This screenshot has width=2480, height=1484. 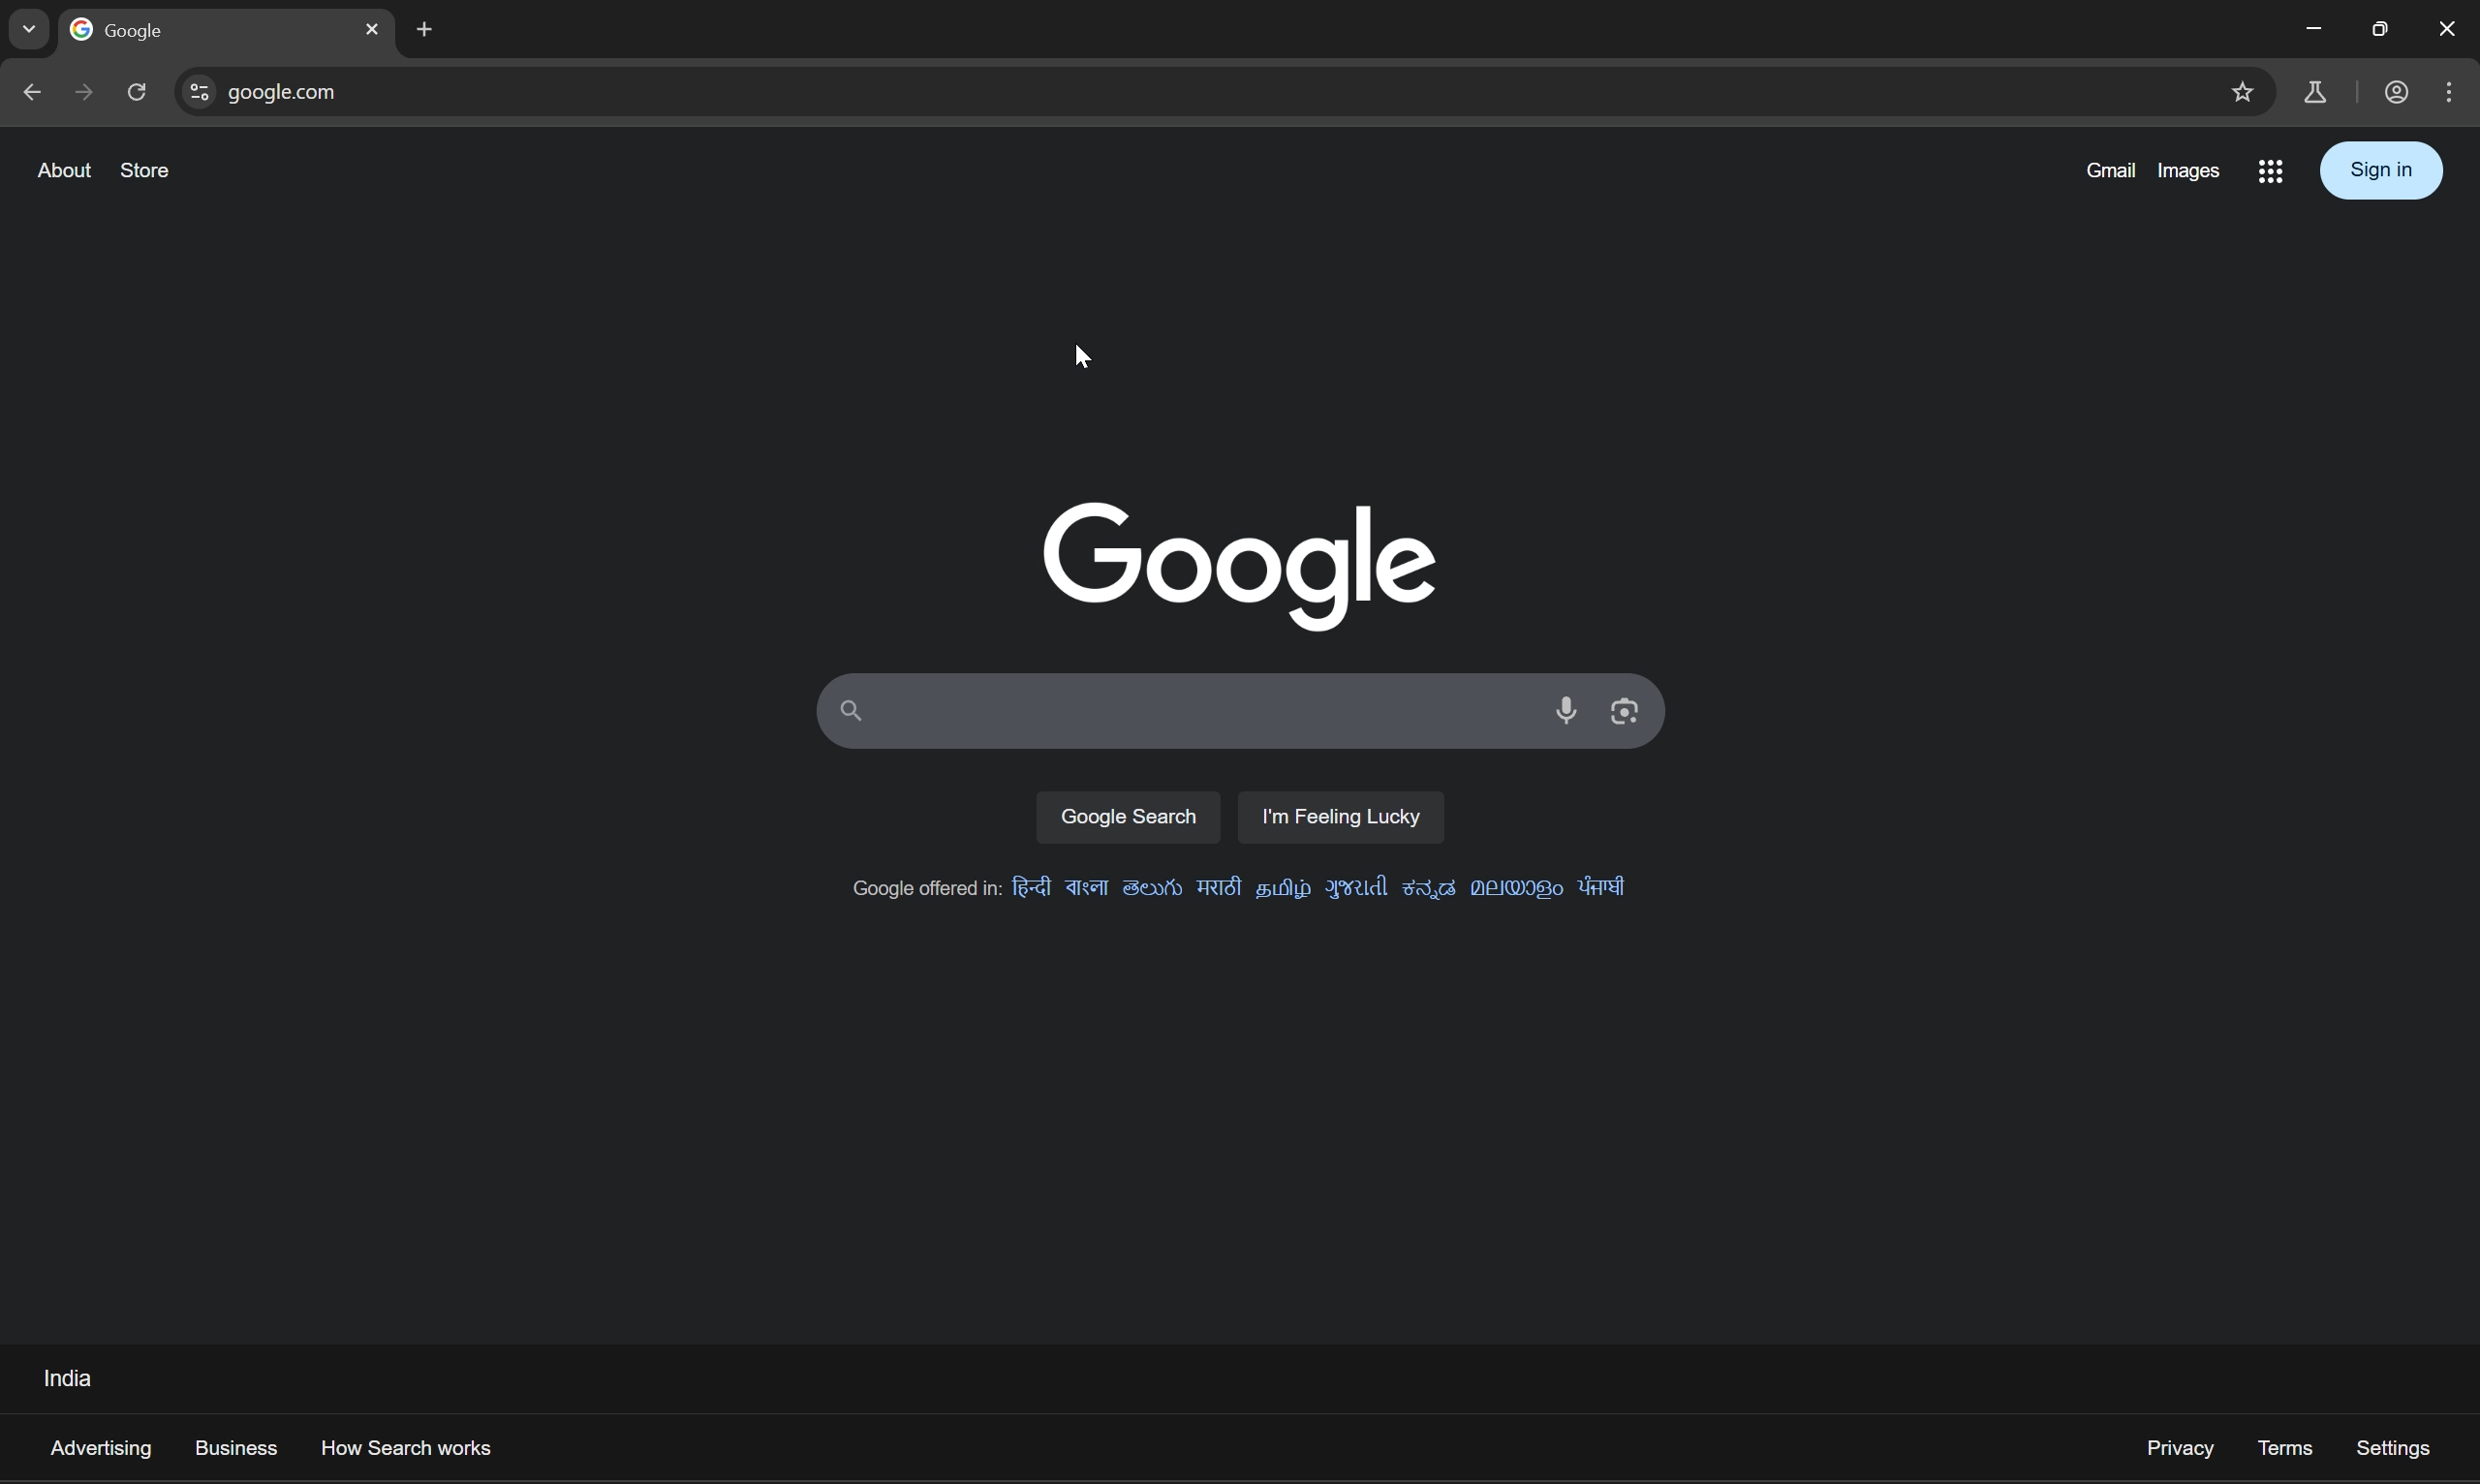 What do you see at coordinates (2396, 1448) in the screenshot?
I see `settings` at bounding box center [2396, 1448].